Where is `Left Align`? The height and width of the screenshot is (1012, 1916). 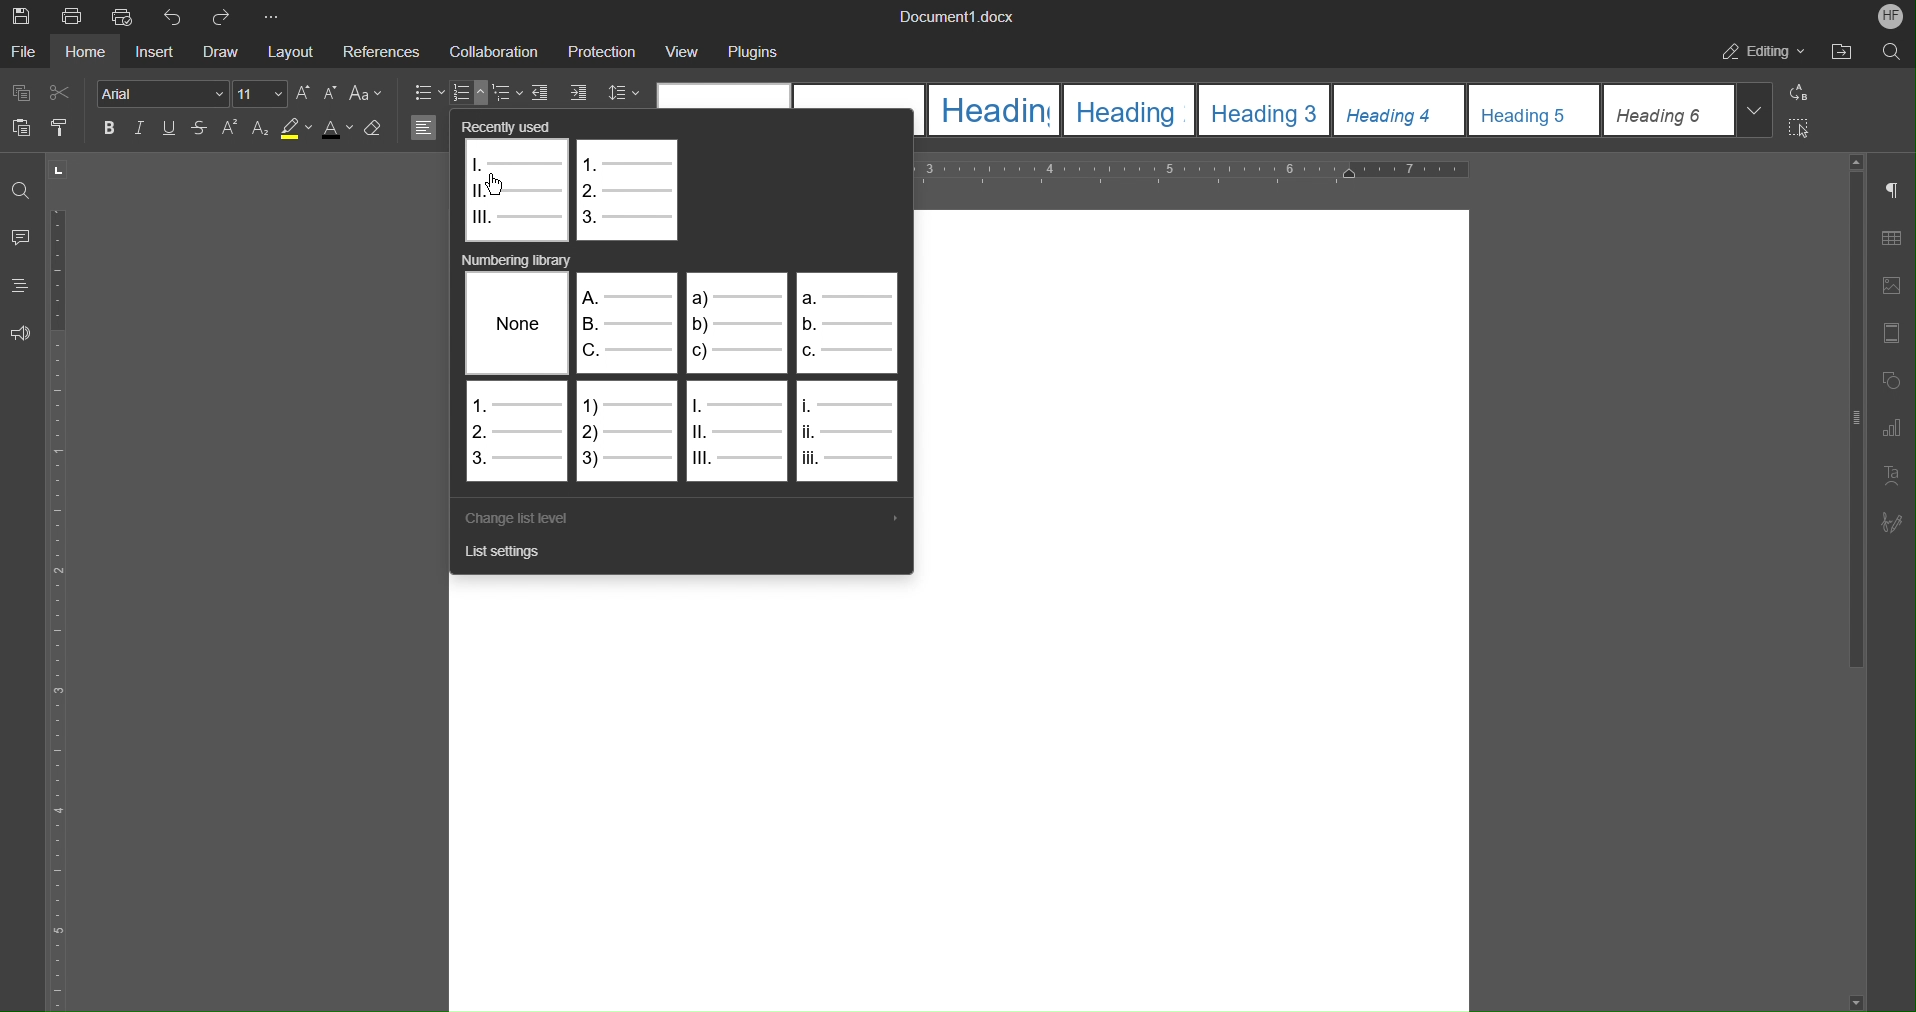
Left Align is located at coordinates (423, 128).